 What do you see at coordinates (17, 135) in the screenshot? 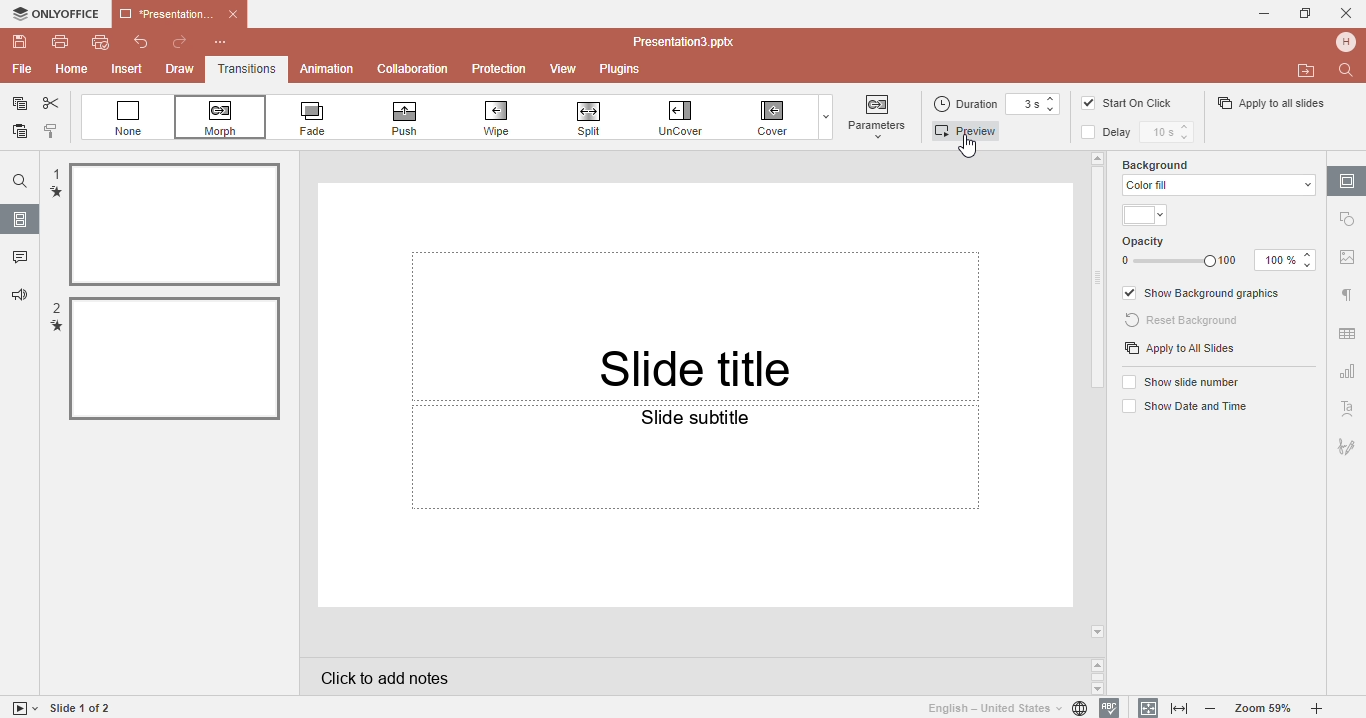
I see `Paste` at bounding box center [17, 135].